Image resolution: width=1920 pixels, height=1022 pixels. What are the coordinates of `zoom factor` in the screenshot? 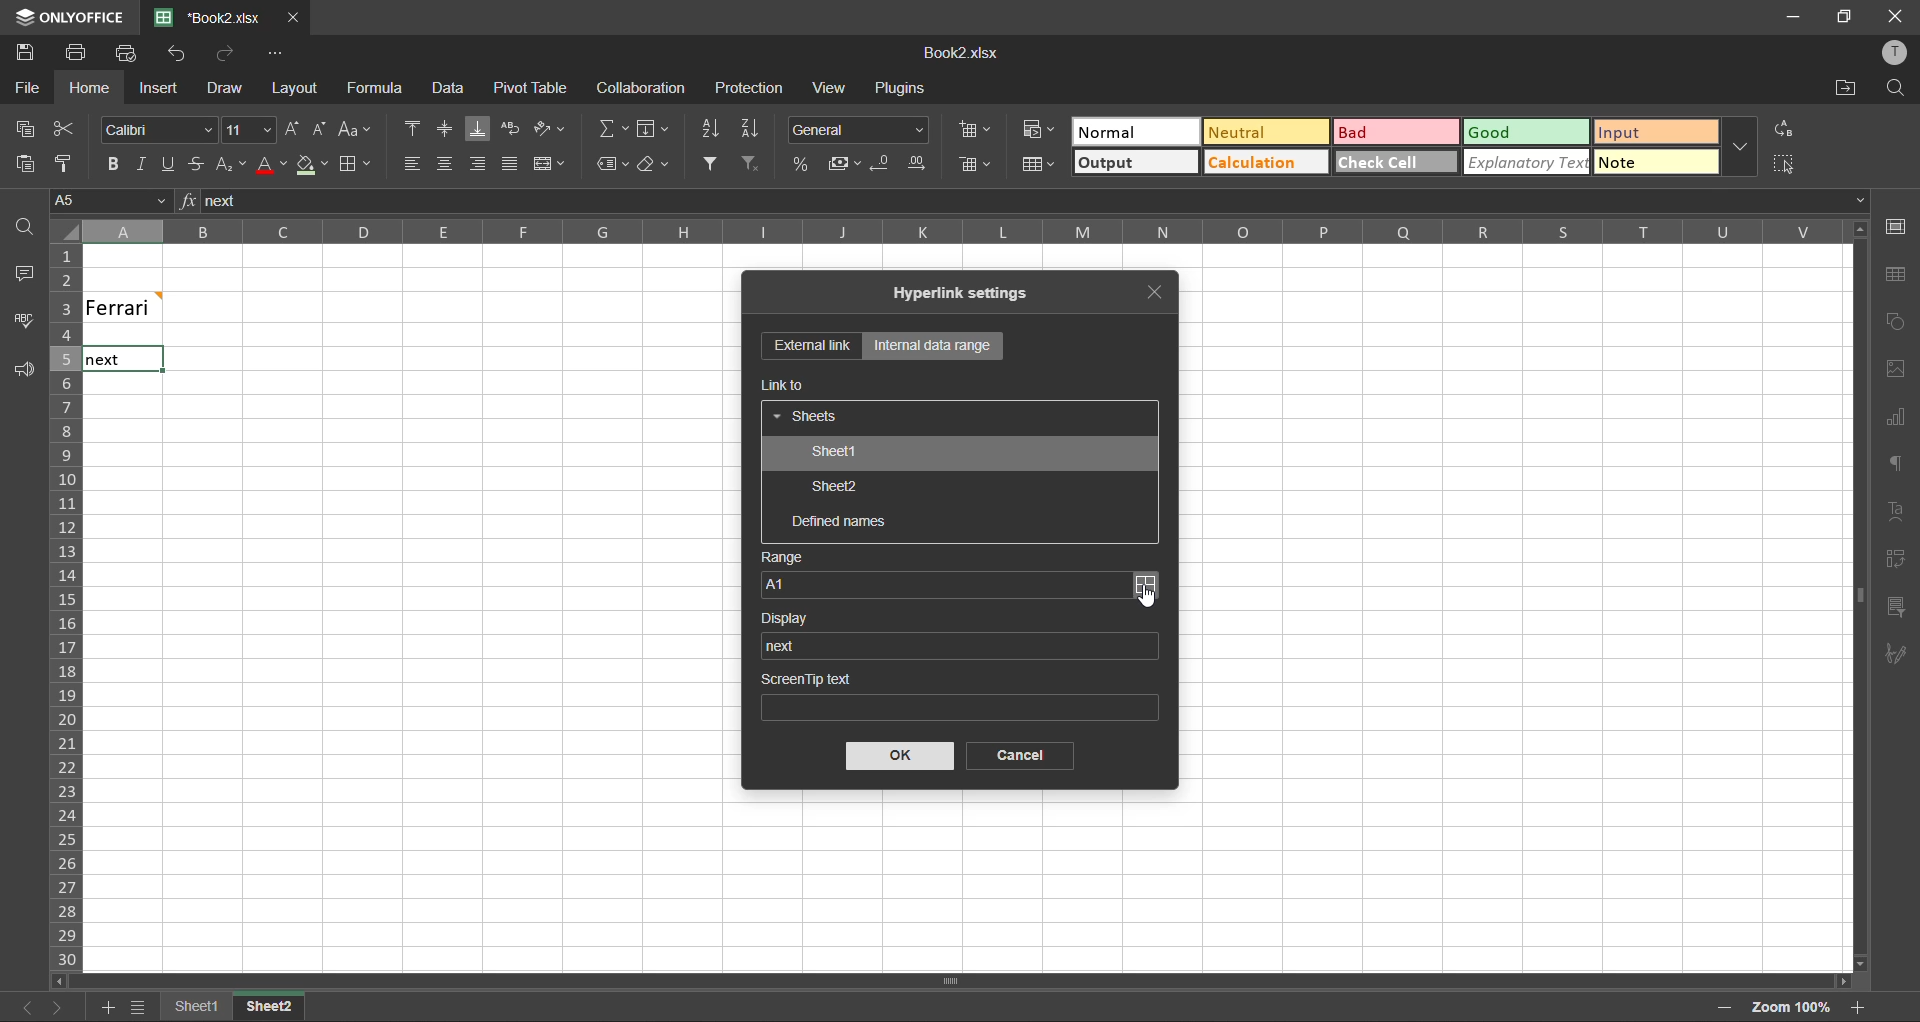 It's located at (1788, 1006).